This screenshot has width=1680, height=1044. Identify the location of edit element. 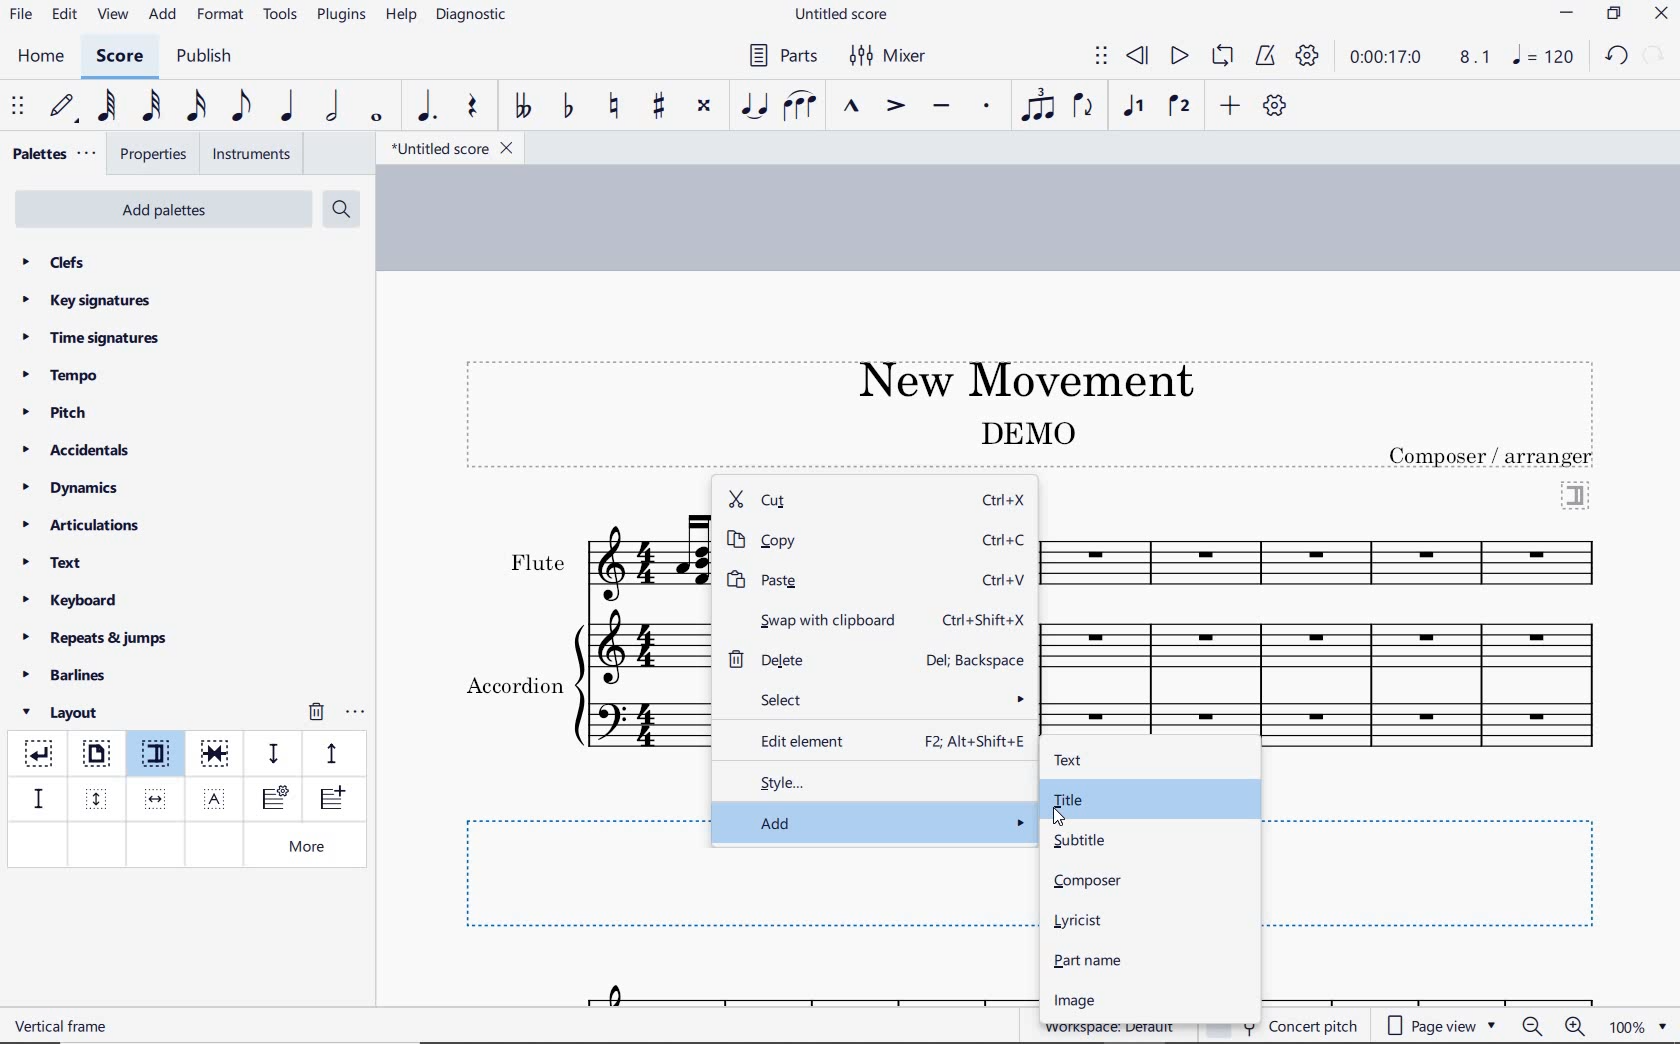
(799, 738).